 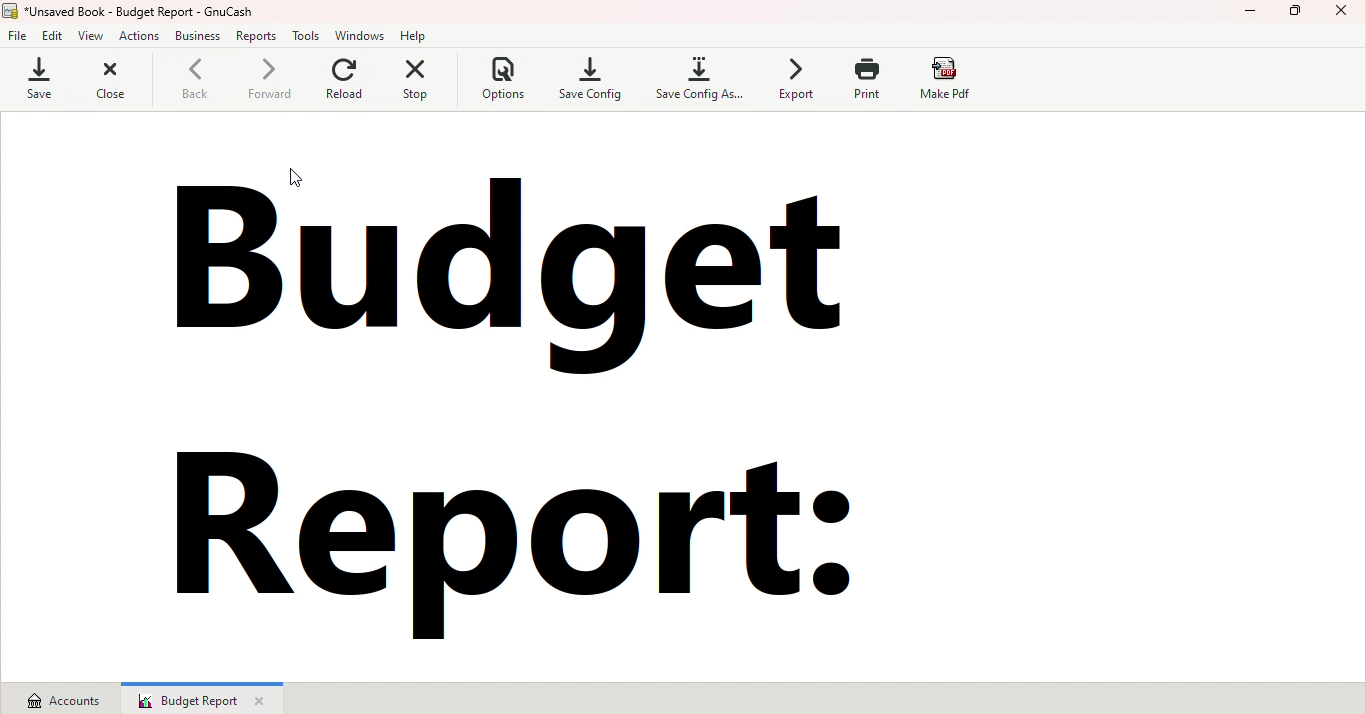 What do you see at coordinates (265, 84) in the screenshot?
I see `Forward` at bounding box center [265, 84].